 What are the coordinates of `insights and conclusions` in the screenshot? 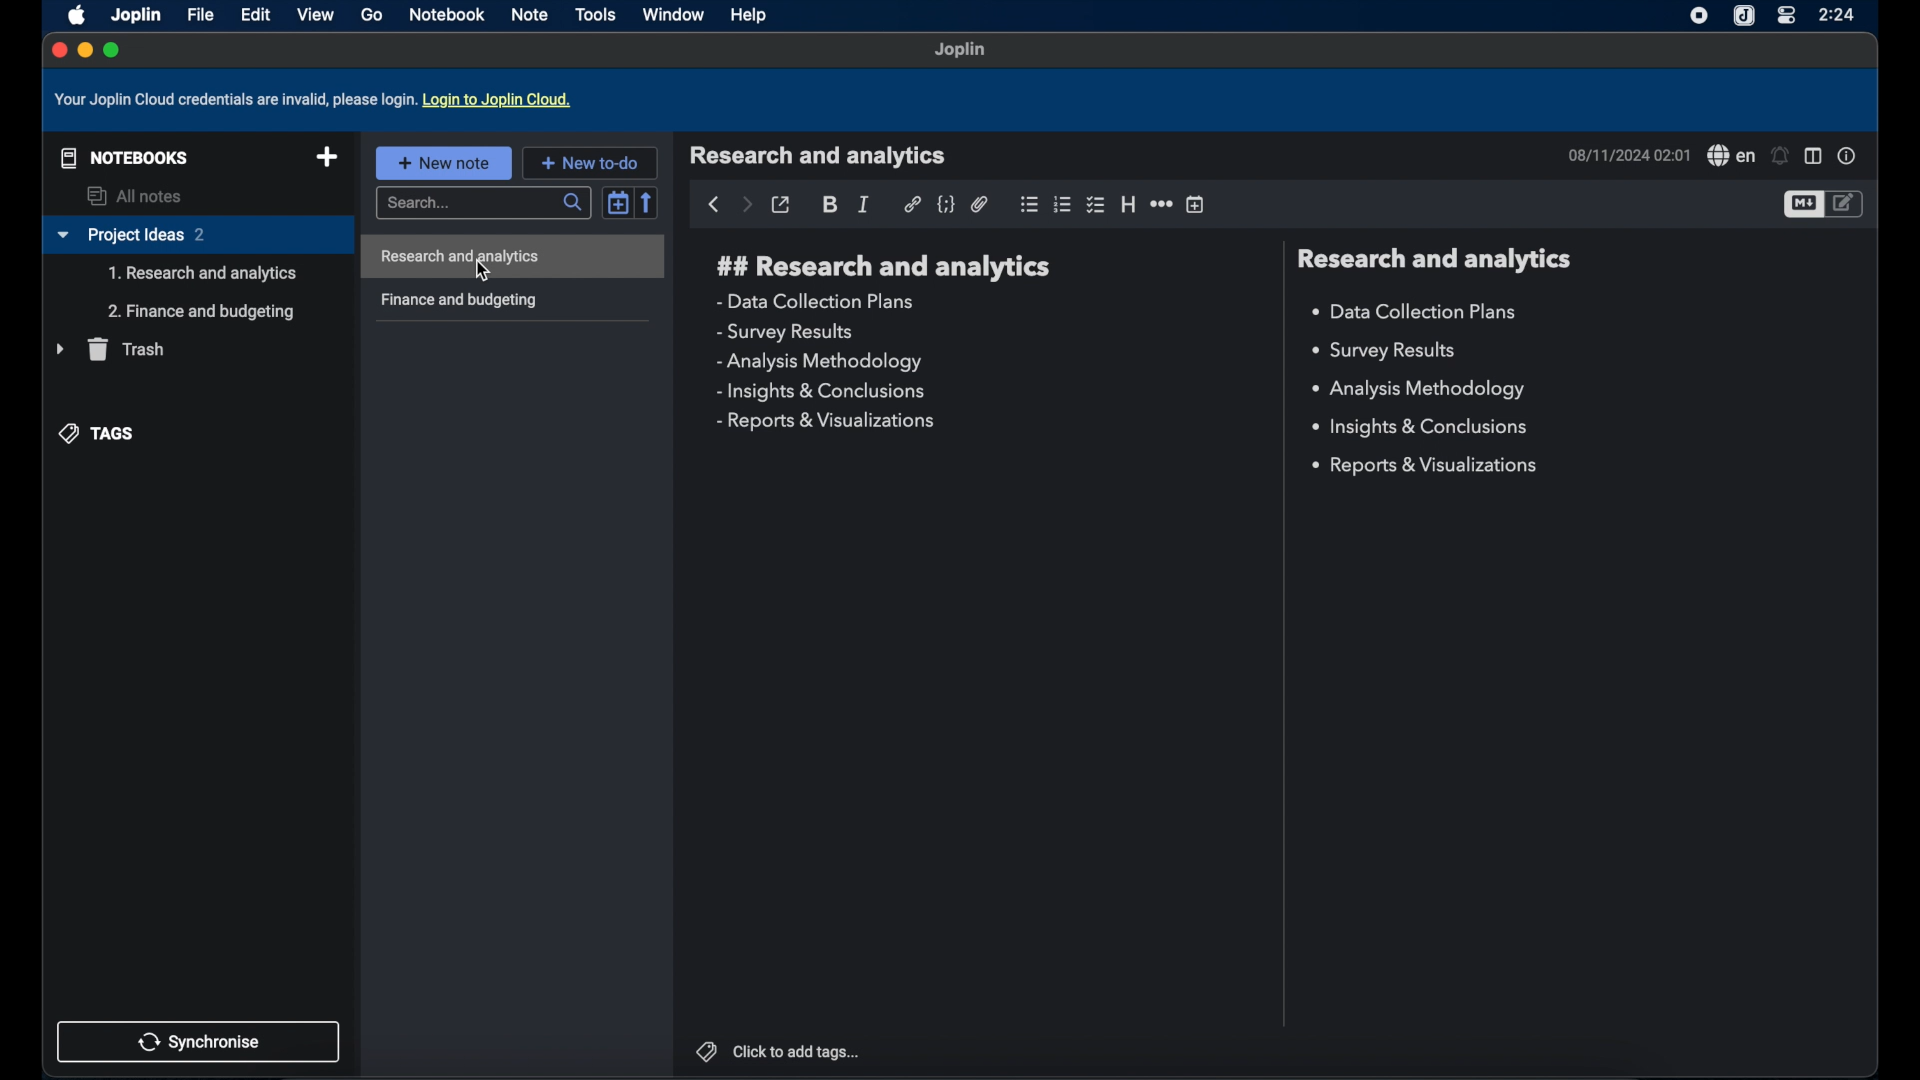 It's located at (823, 392).